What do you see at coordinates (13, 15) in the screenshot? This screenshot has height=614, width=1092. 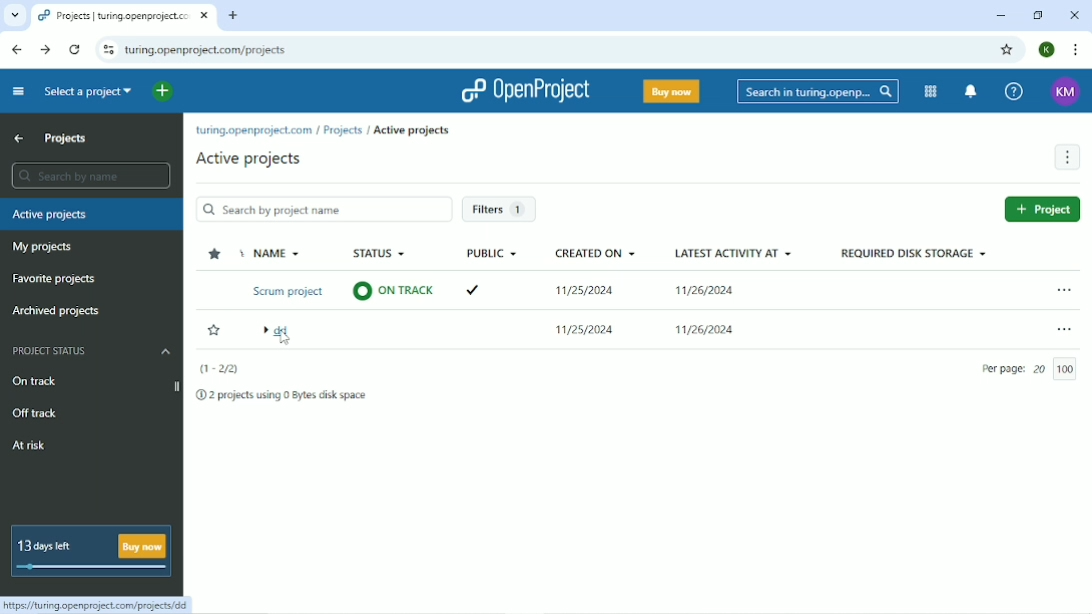 I see `Search tabs` at bounding box center [13, 15].